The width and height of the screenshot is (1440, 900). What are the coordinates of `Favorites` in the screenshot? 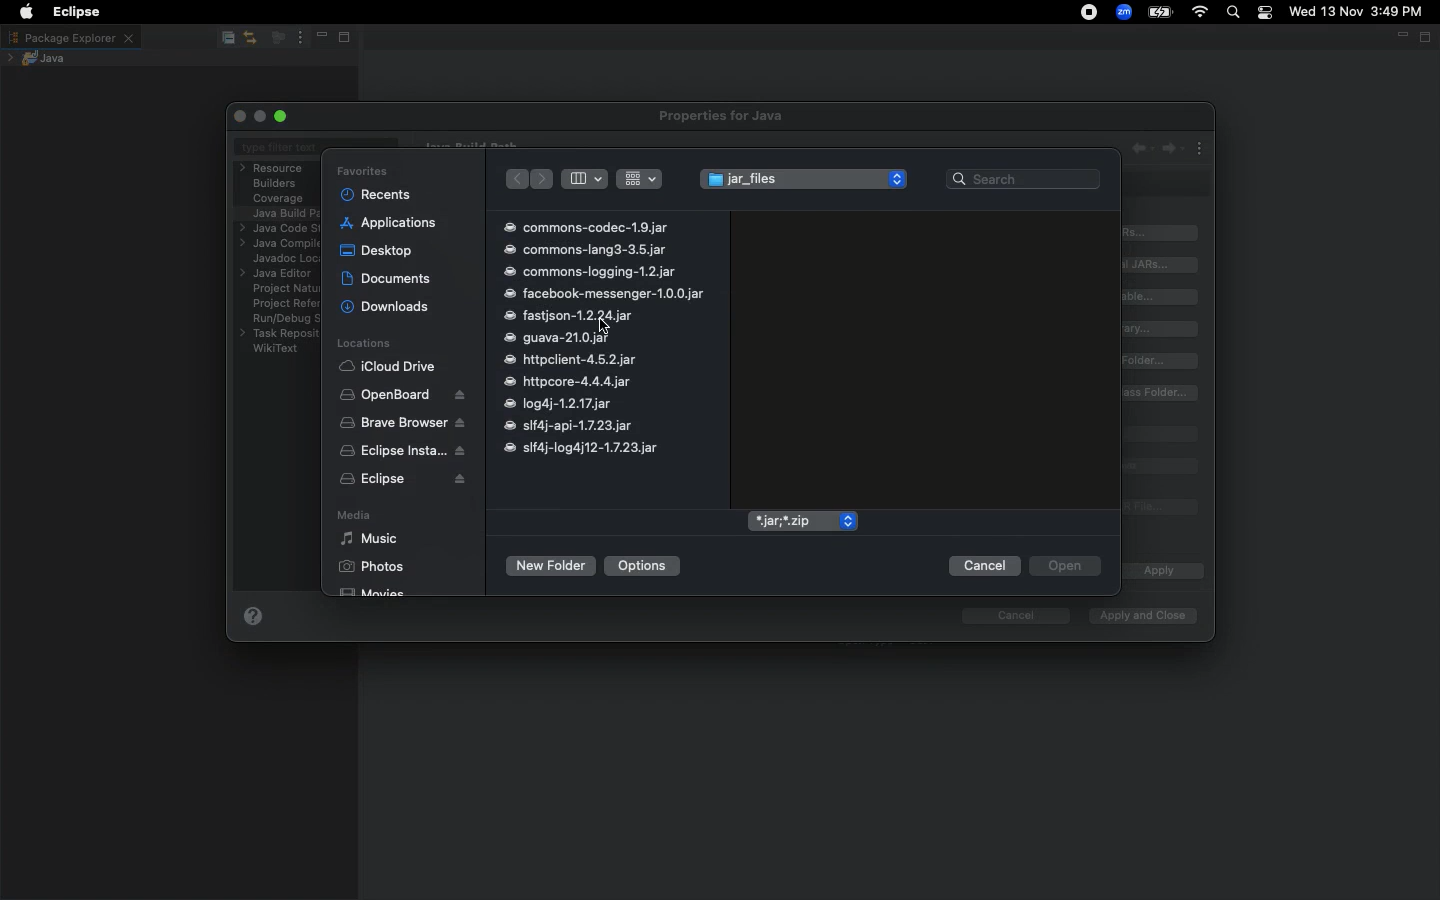 It's located at (362, 171).